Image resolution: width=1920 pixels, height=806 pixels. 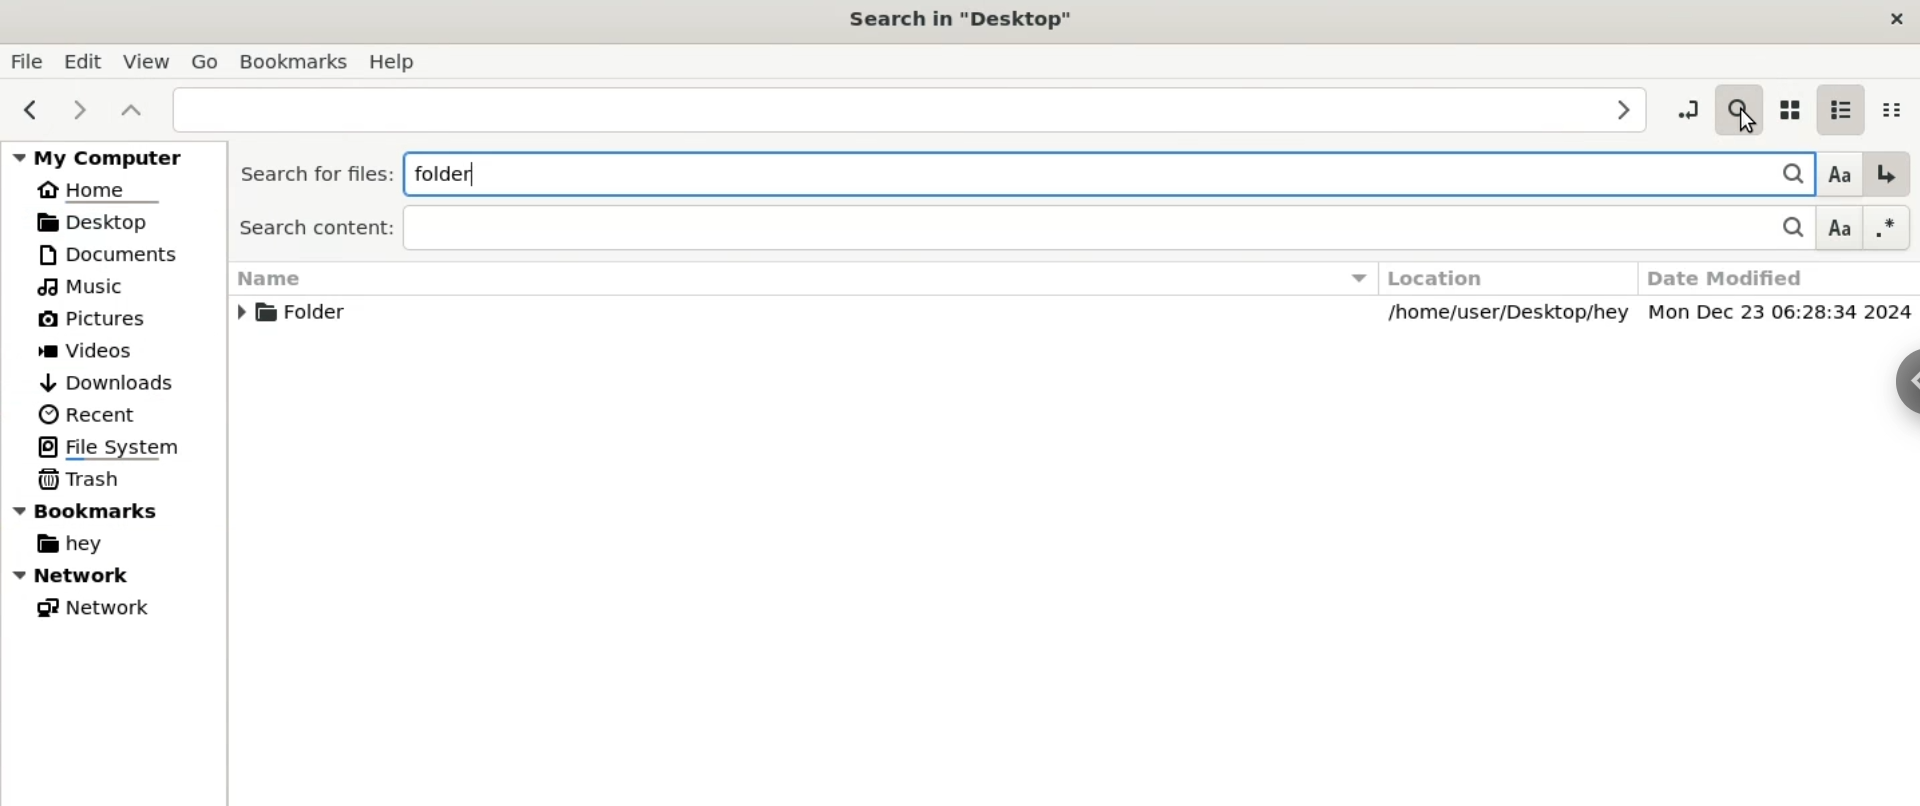 I want to click on Search Content, so click(x=988, y=229).